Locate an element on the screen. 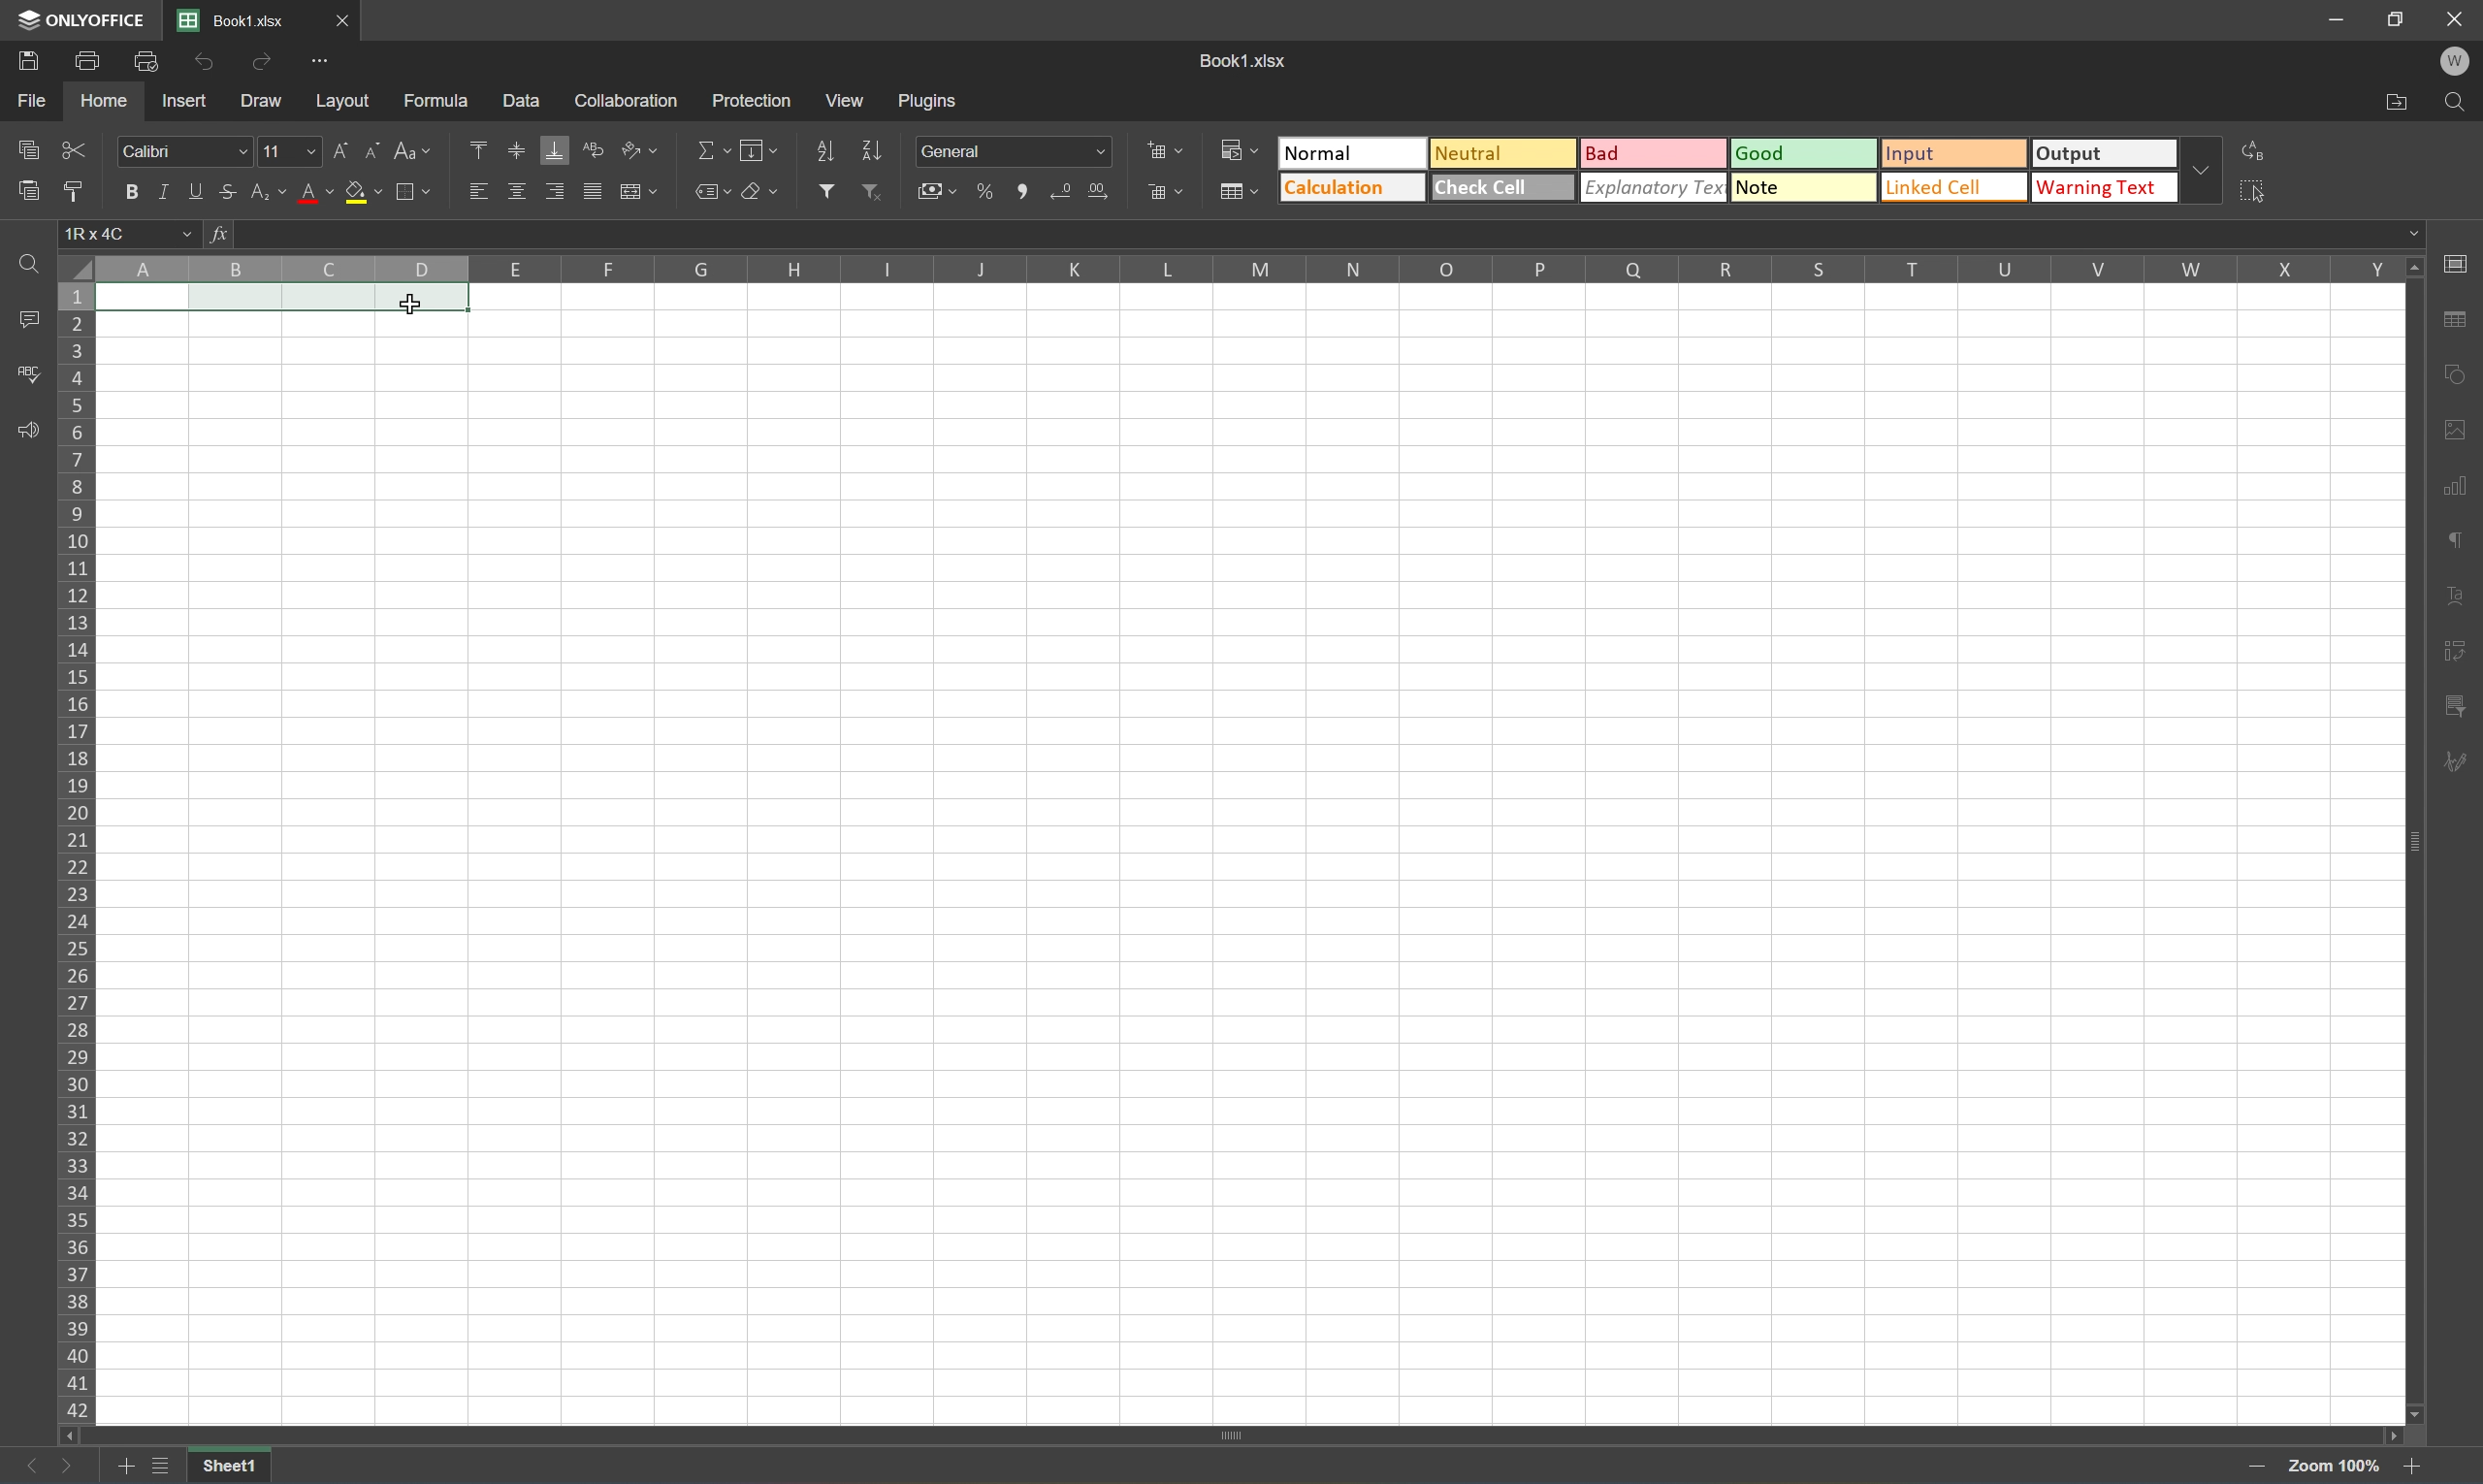 The image size is (2483, 1484). Cursor is located at coordinates (413, 305).